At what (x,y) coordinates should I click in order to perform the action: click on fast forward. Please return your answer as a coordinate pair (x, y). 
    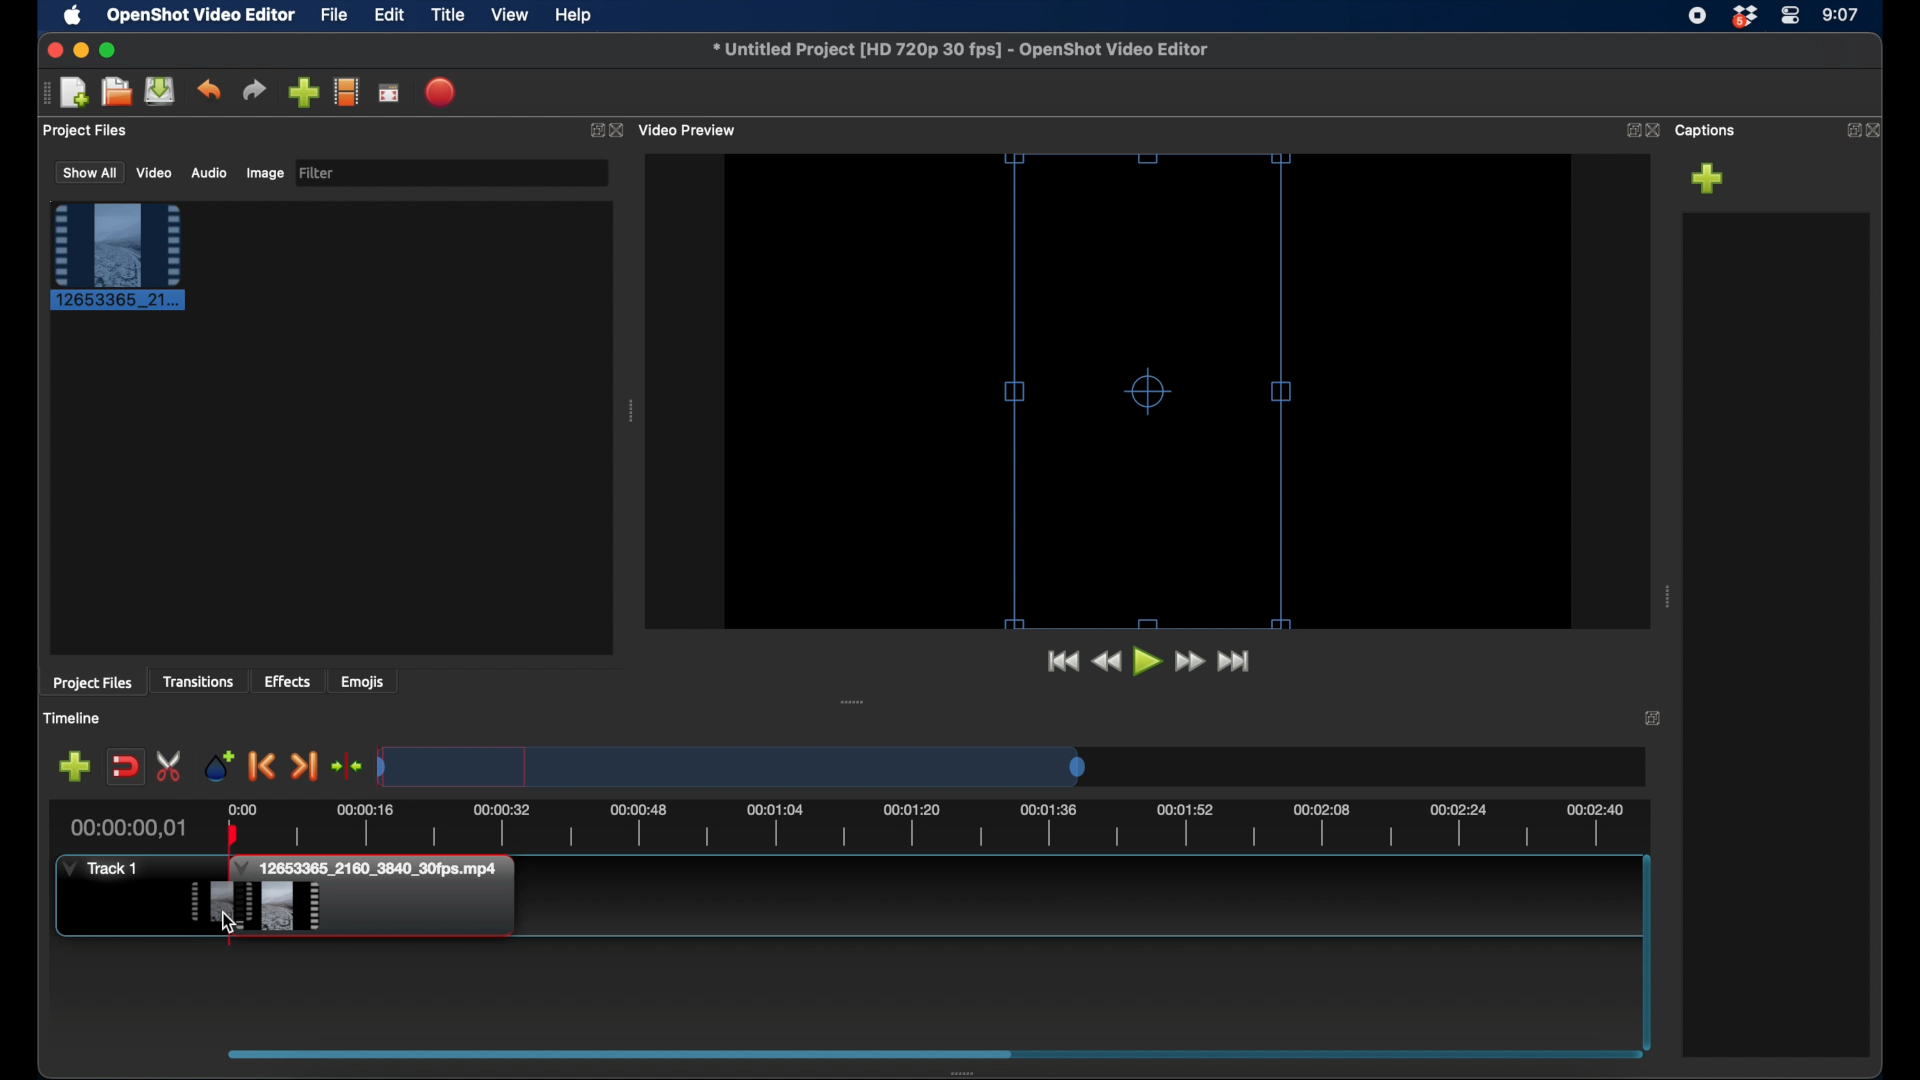
    Looking at the image, I should click on (1191, 661).